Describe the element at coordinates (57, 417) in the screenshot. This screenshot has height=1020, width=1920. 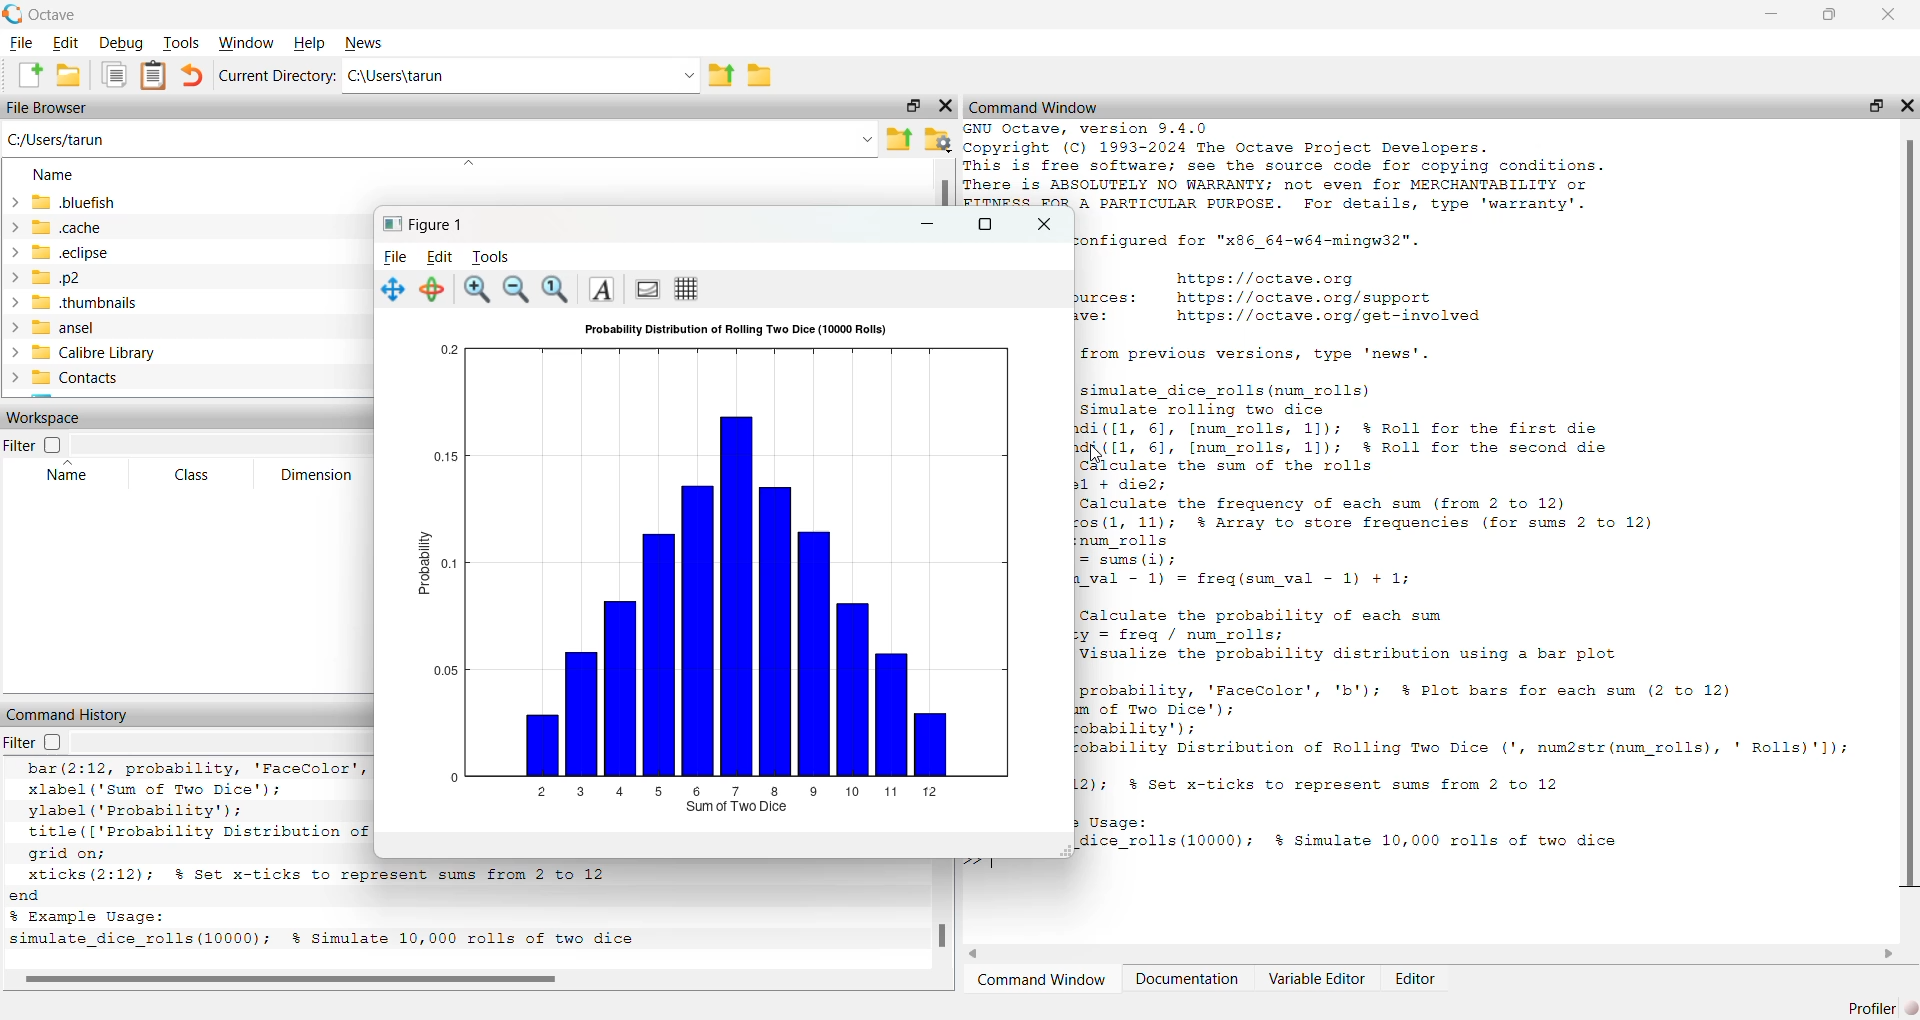
I see `Workspace` at that location.